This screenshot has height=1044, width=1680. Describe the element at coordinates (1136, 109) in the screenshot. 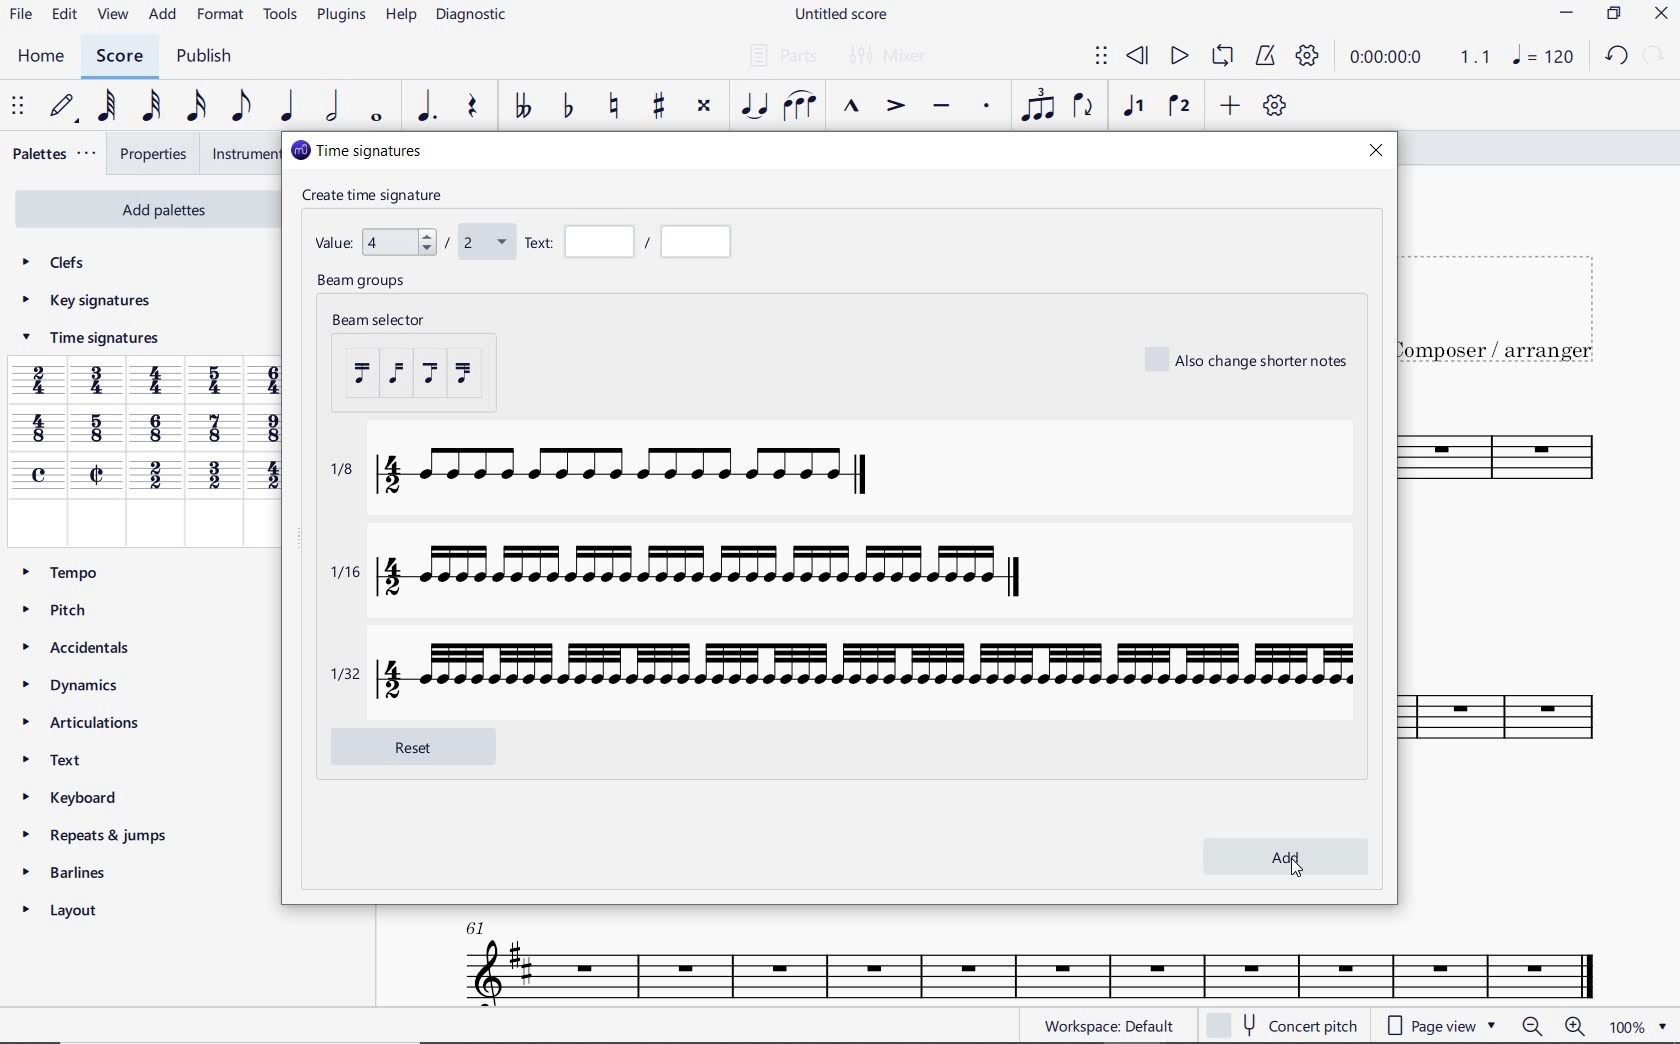

I see `VOICE 1` at that location.